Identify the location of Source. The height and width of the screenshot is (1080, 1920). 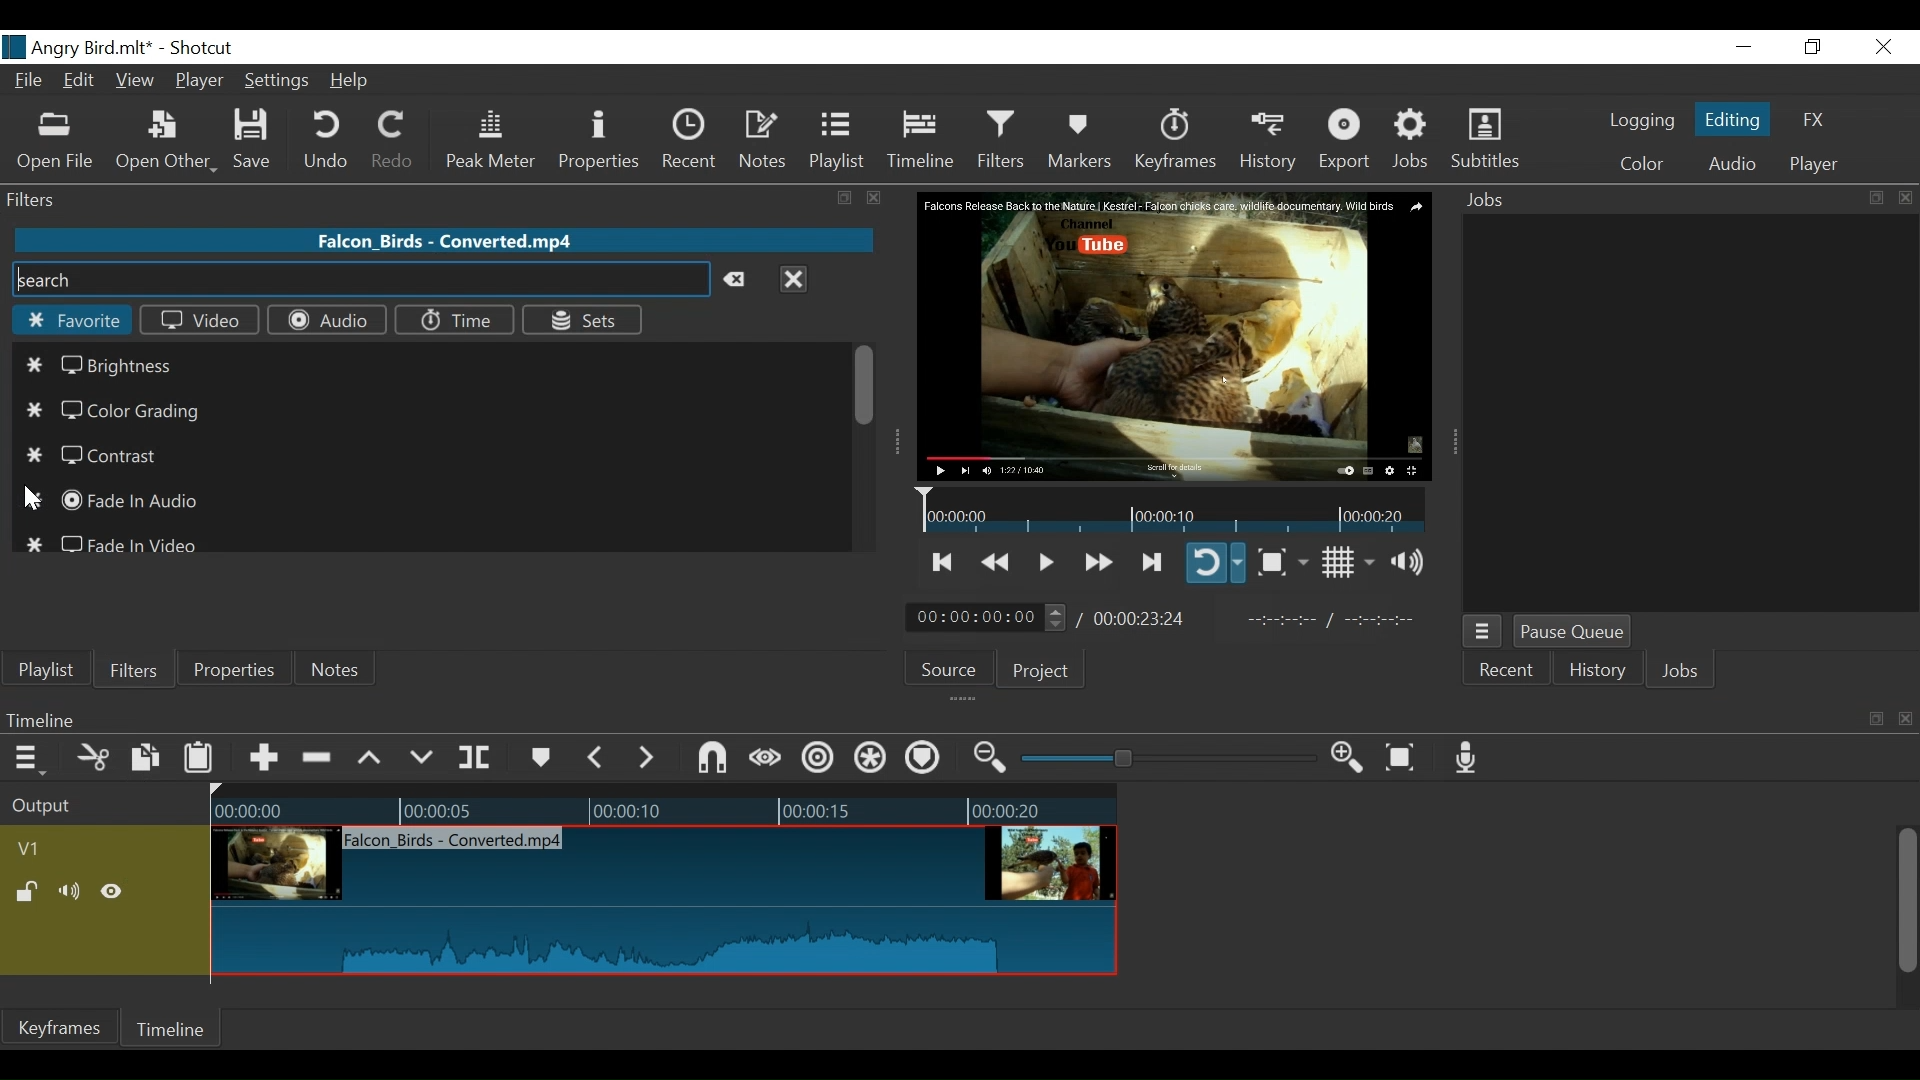
(956, 667).